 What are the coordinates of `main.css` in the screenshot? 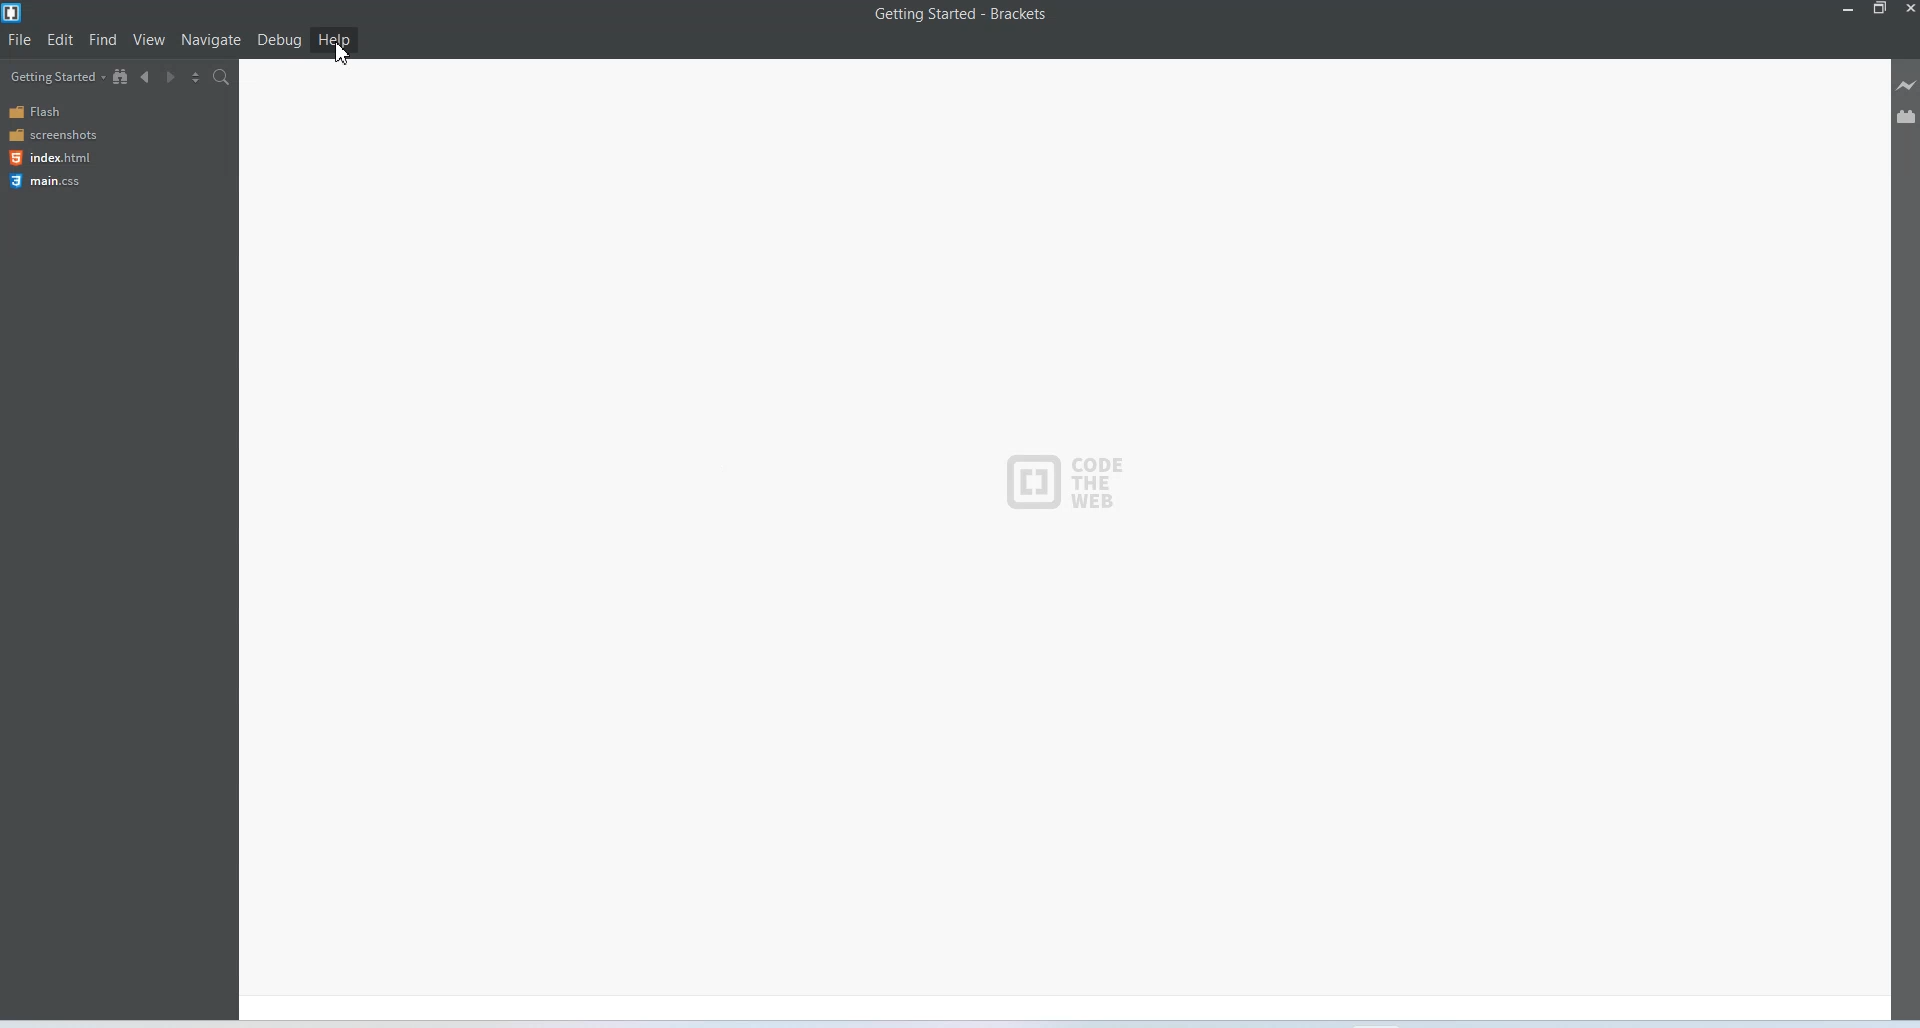 It's located at (51, 181).